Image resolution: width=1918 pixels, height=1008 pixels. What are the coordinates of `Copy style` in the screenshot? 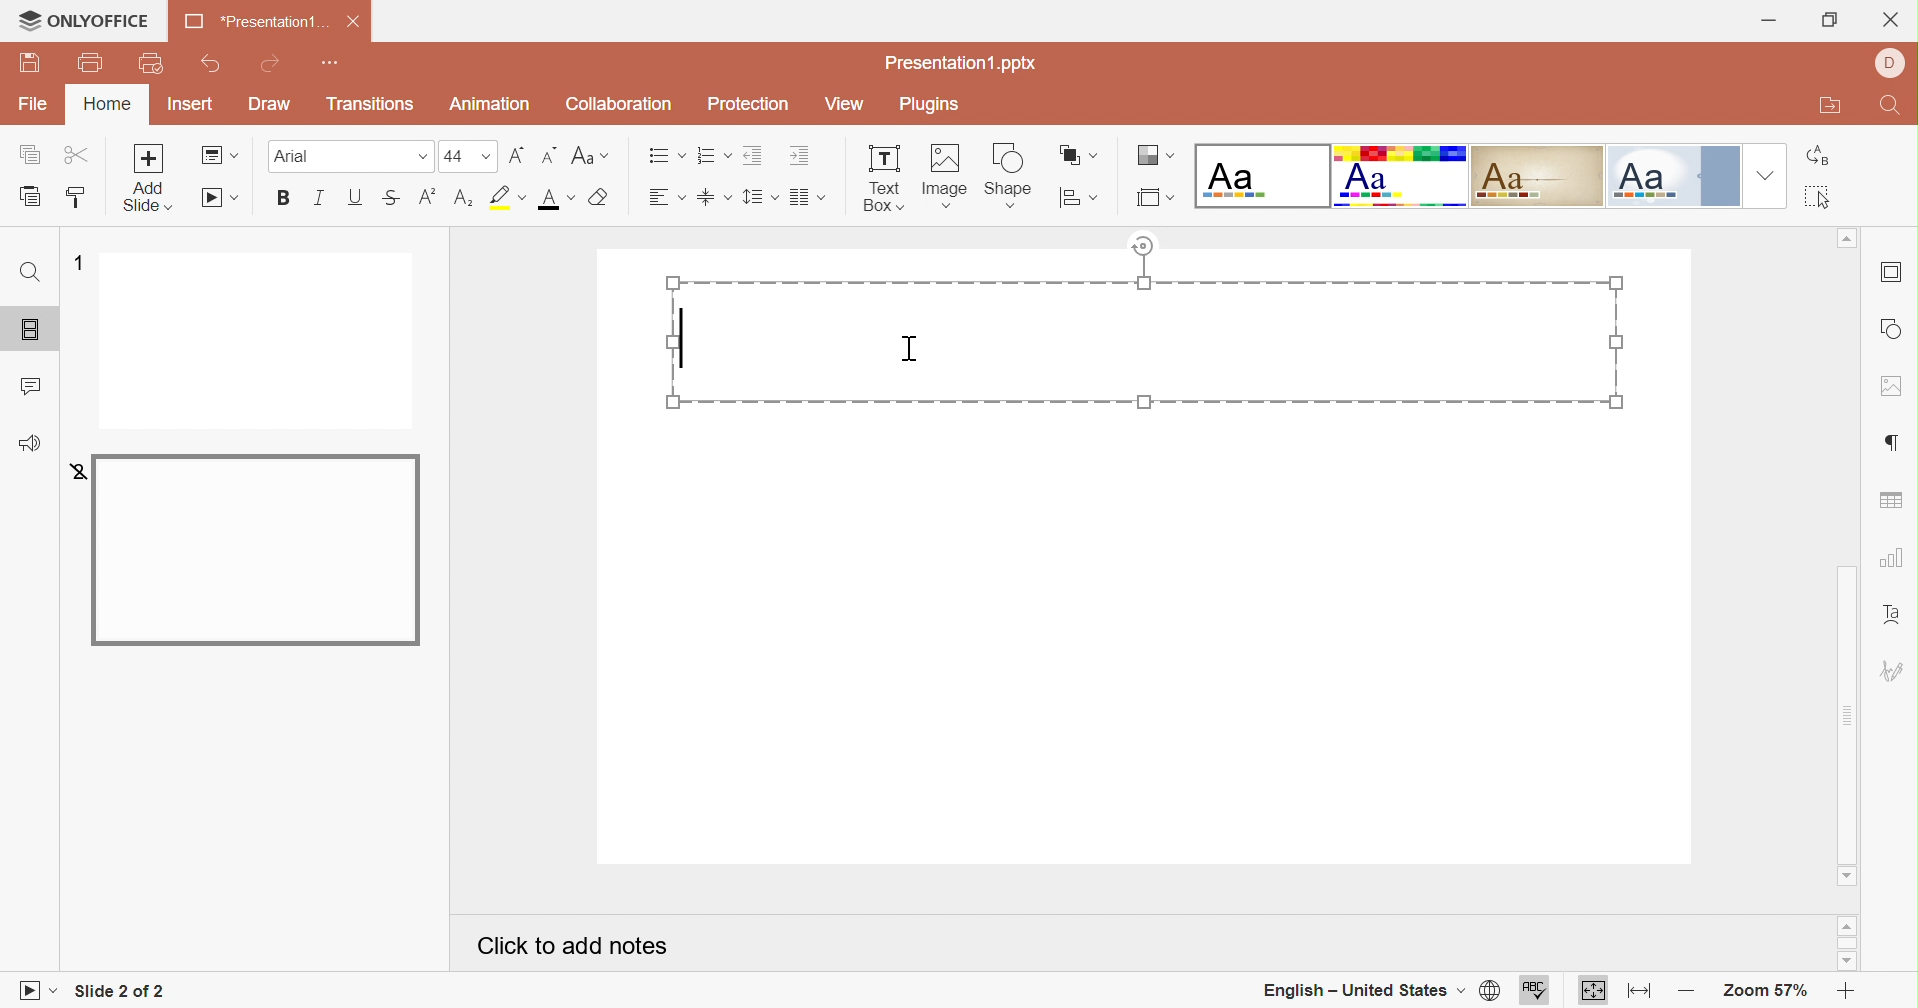 It's located at (79, 201).